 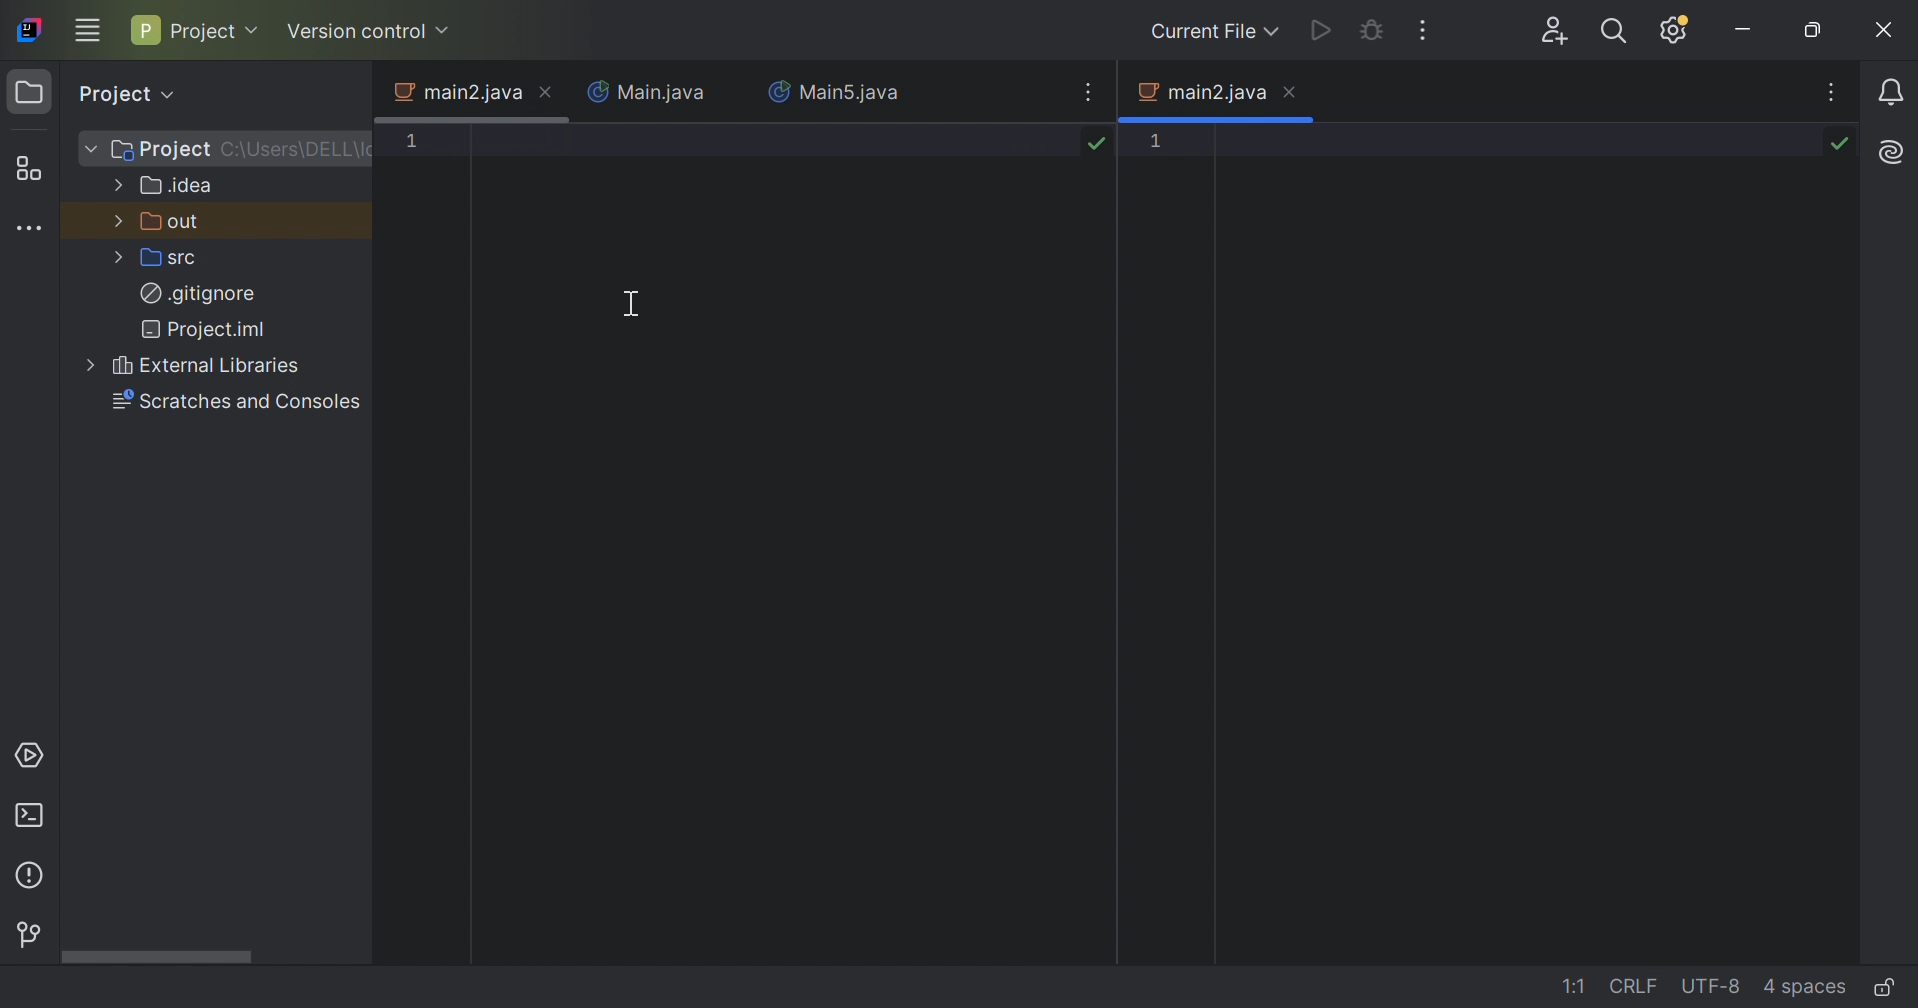 What do you see at coordinates (1833, 94) in the screenshot?
I see `Recent Files, tab actions, and more` at bounding box center [1833, 94].